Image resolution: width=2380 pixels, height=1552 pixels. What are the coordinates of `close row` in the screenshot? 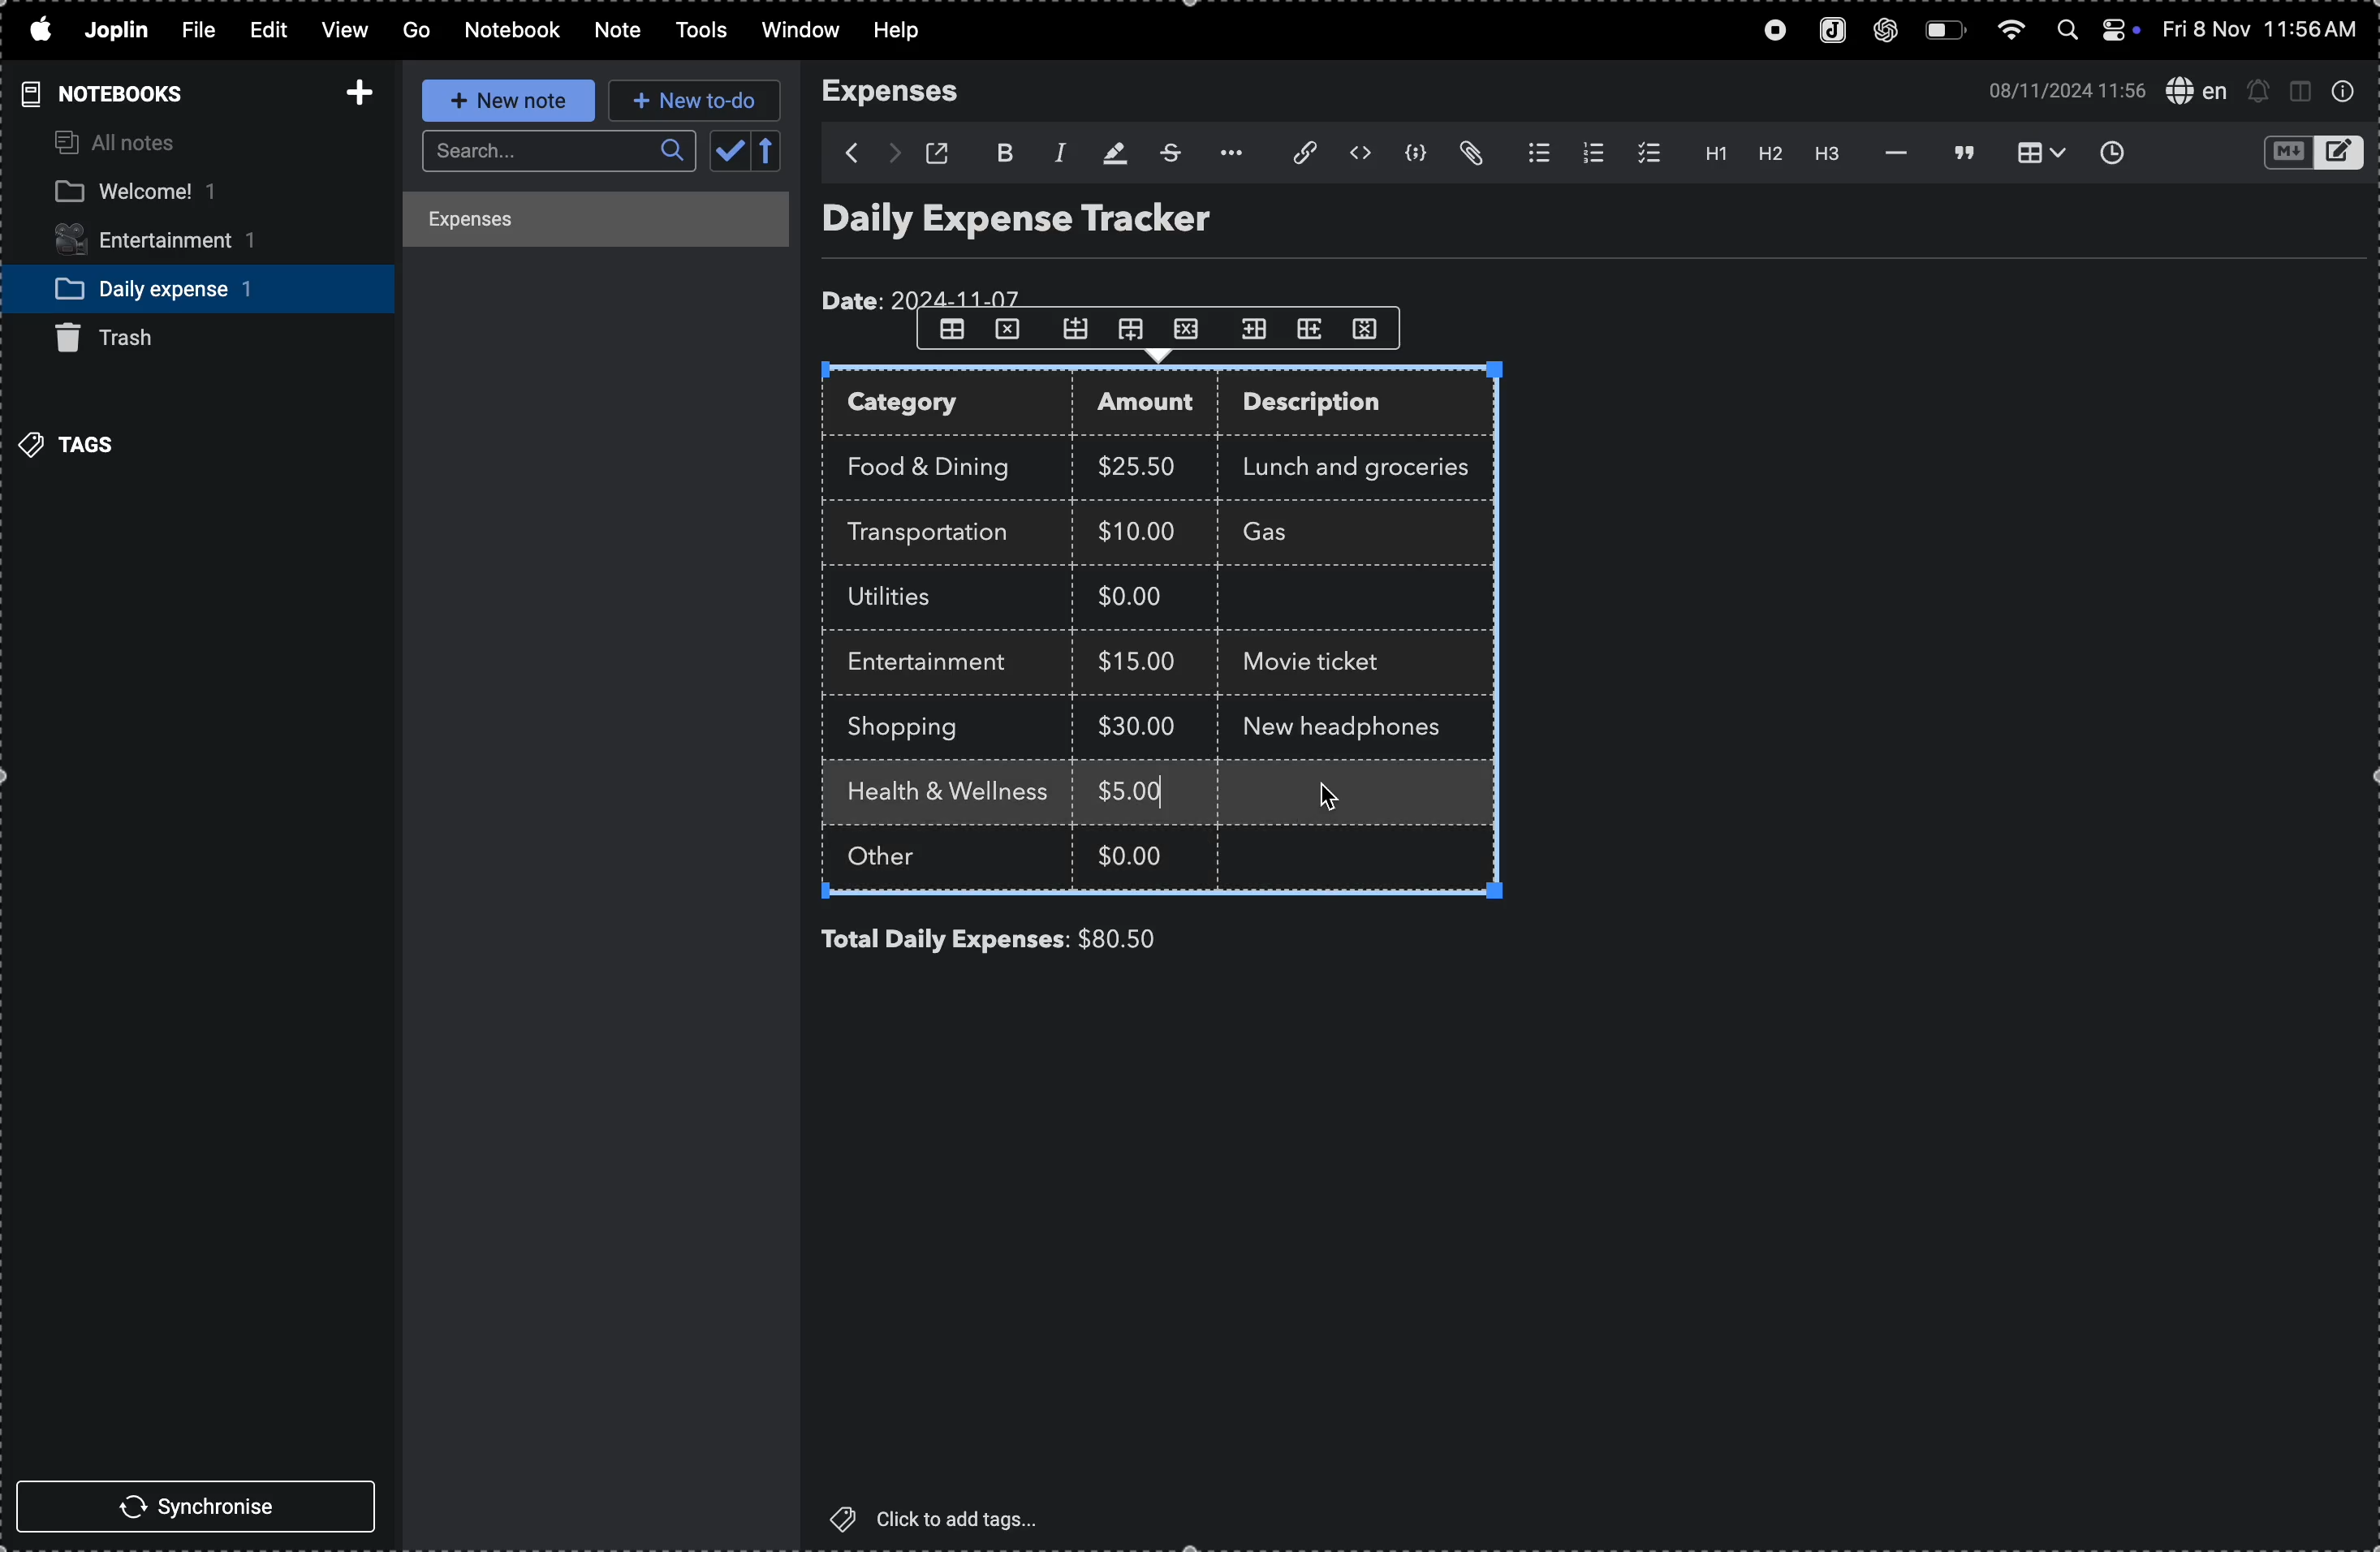 It's located at (1009, 334).